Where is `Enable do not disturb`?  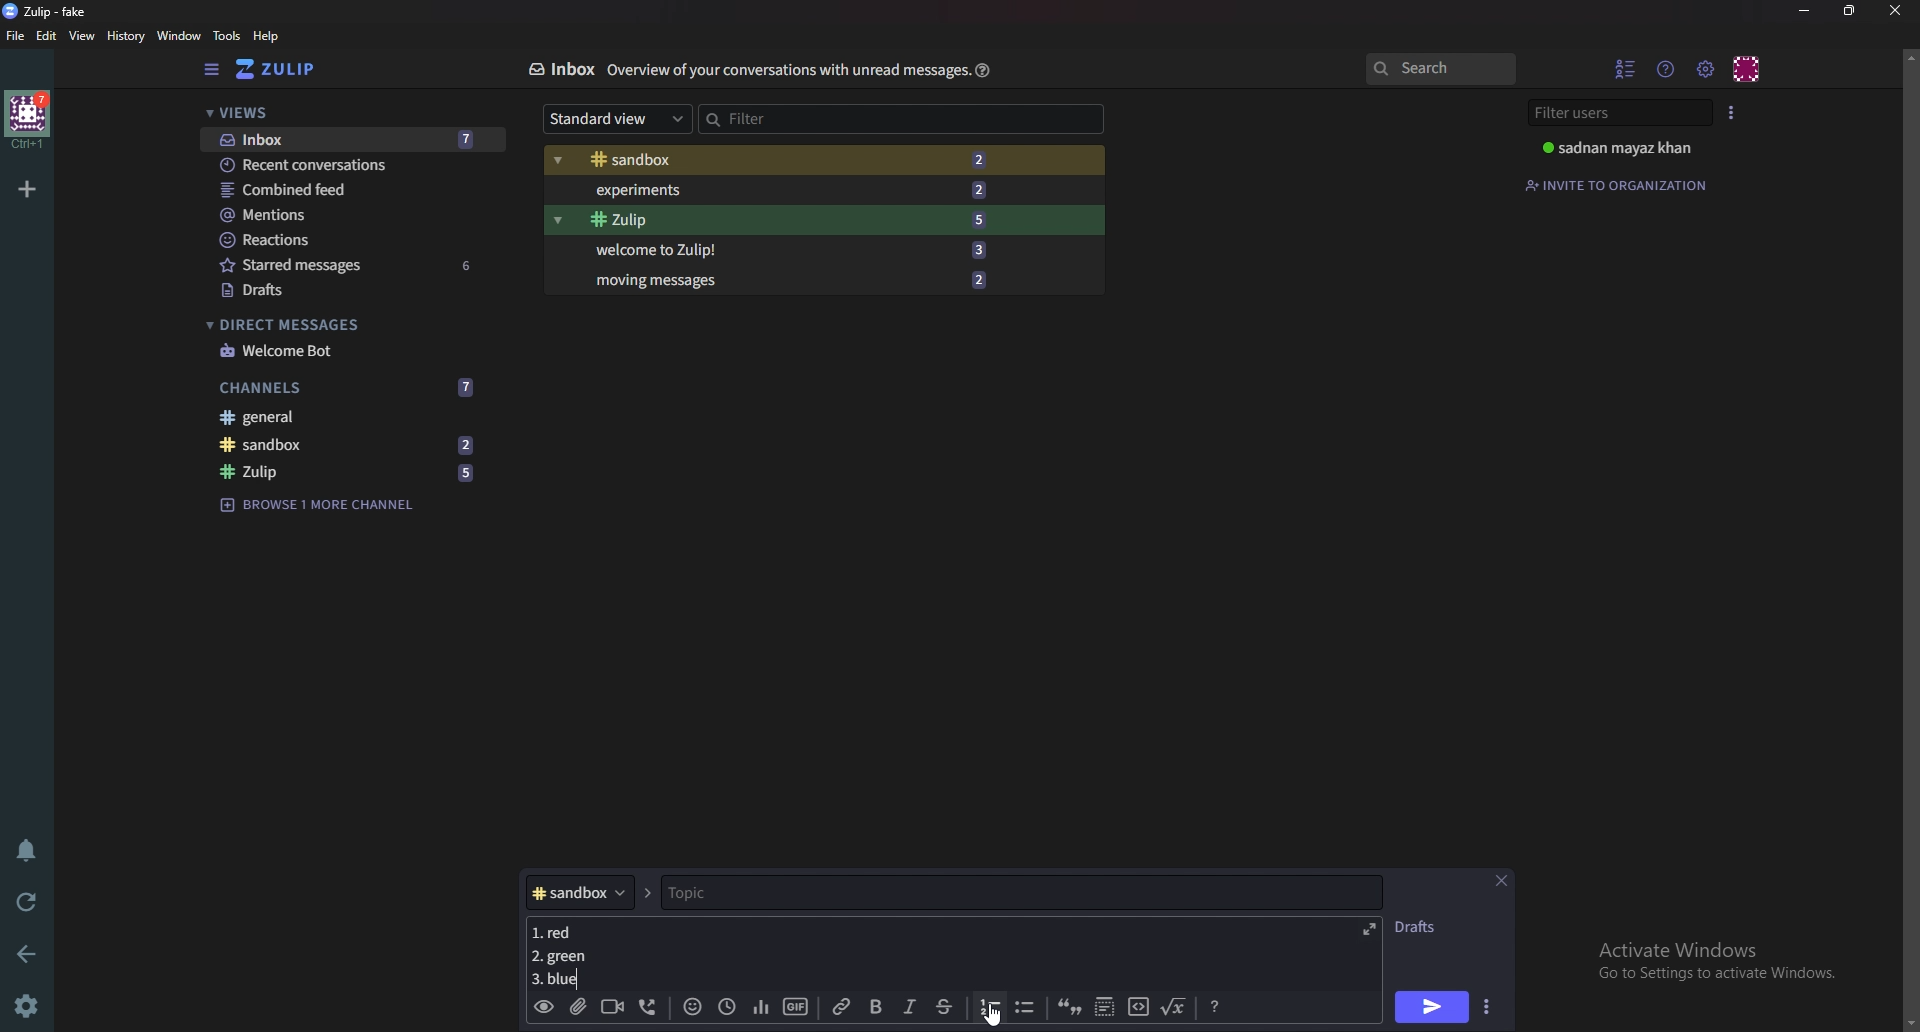 Enable do not disturb is located at coordinates (24, 851).